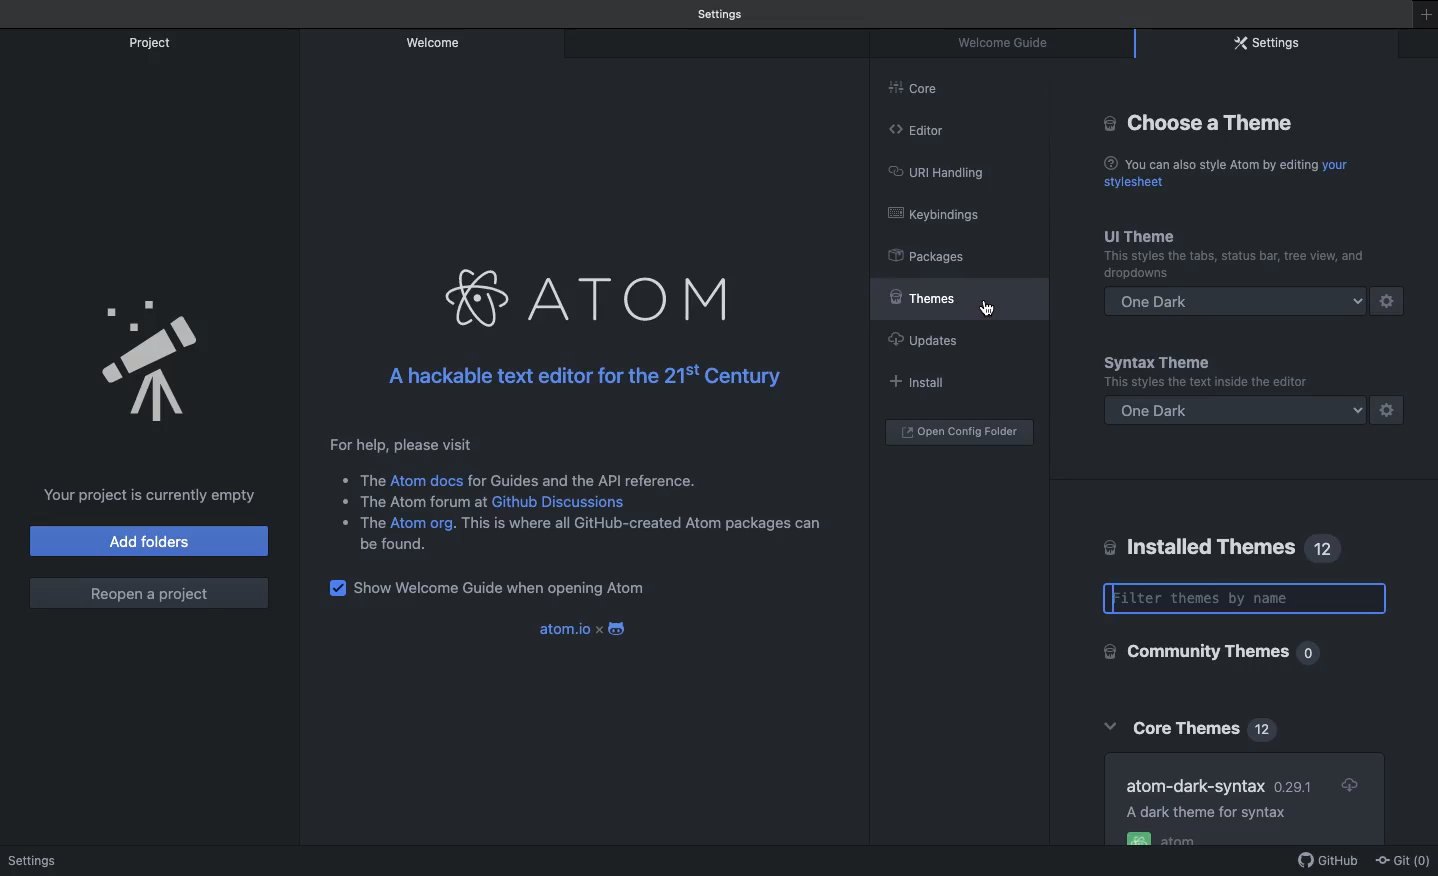 This screenshot has width=1438, height=876. What do you see at coordinates (1252, 411) in the screenshot?
I see `One dark` at bounding box center [1252, 411].